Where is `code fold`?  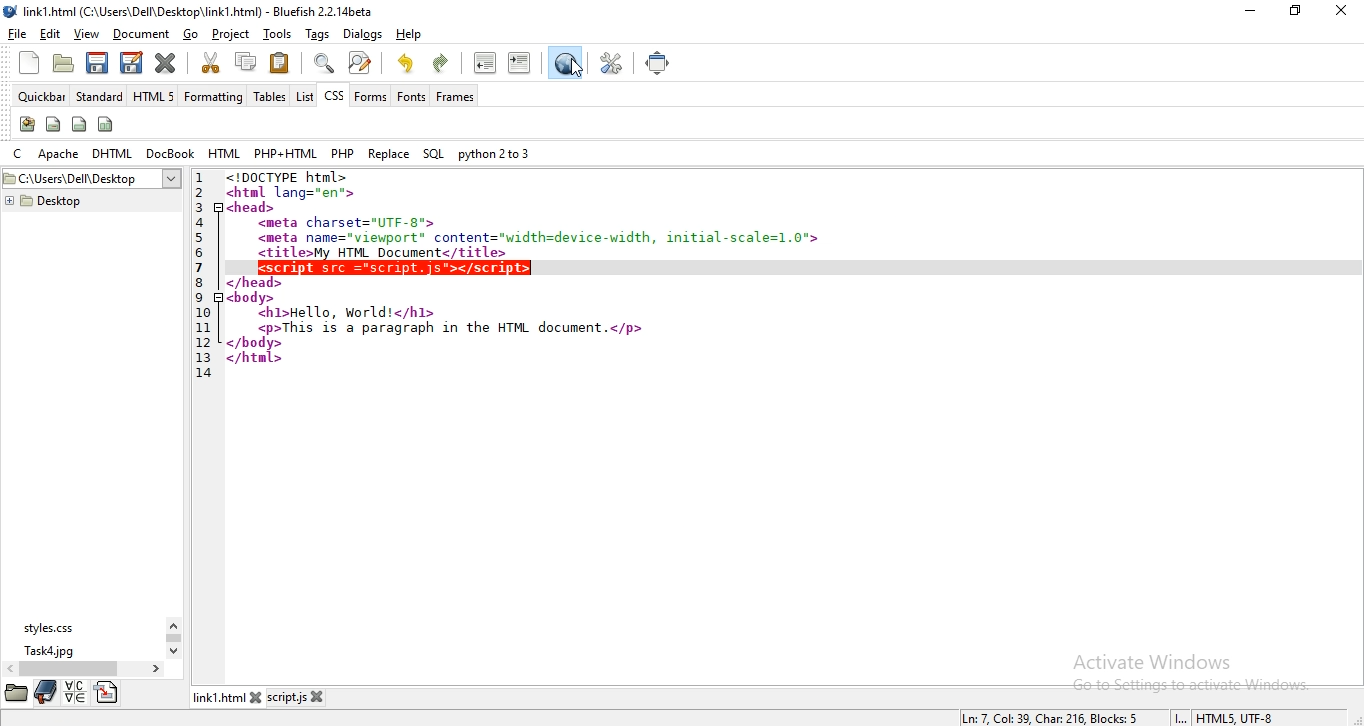
code fold is located at coordinates (220, 208).